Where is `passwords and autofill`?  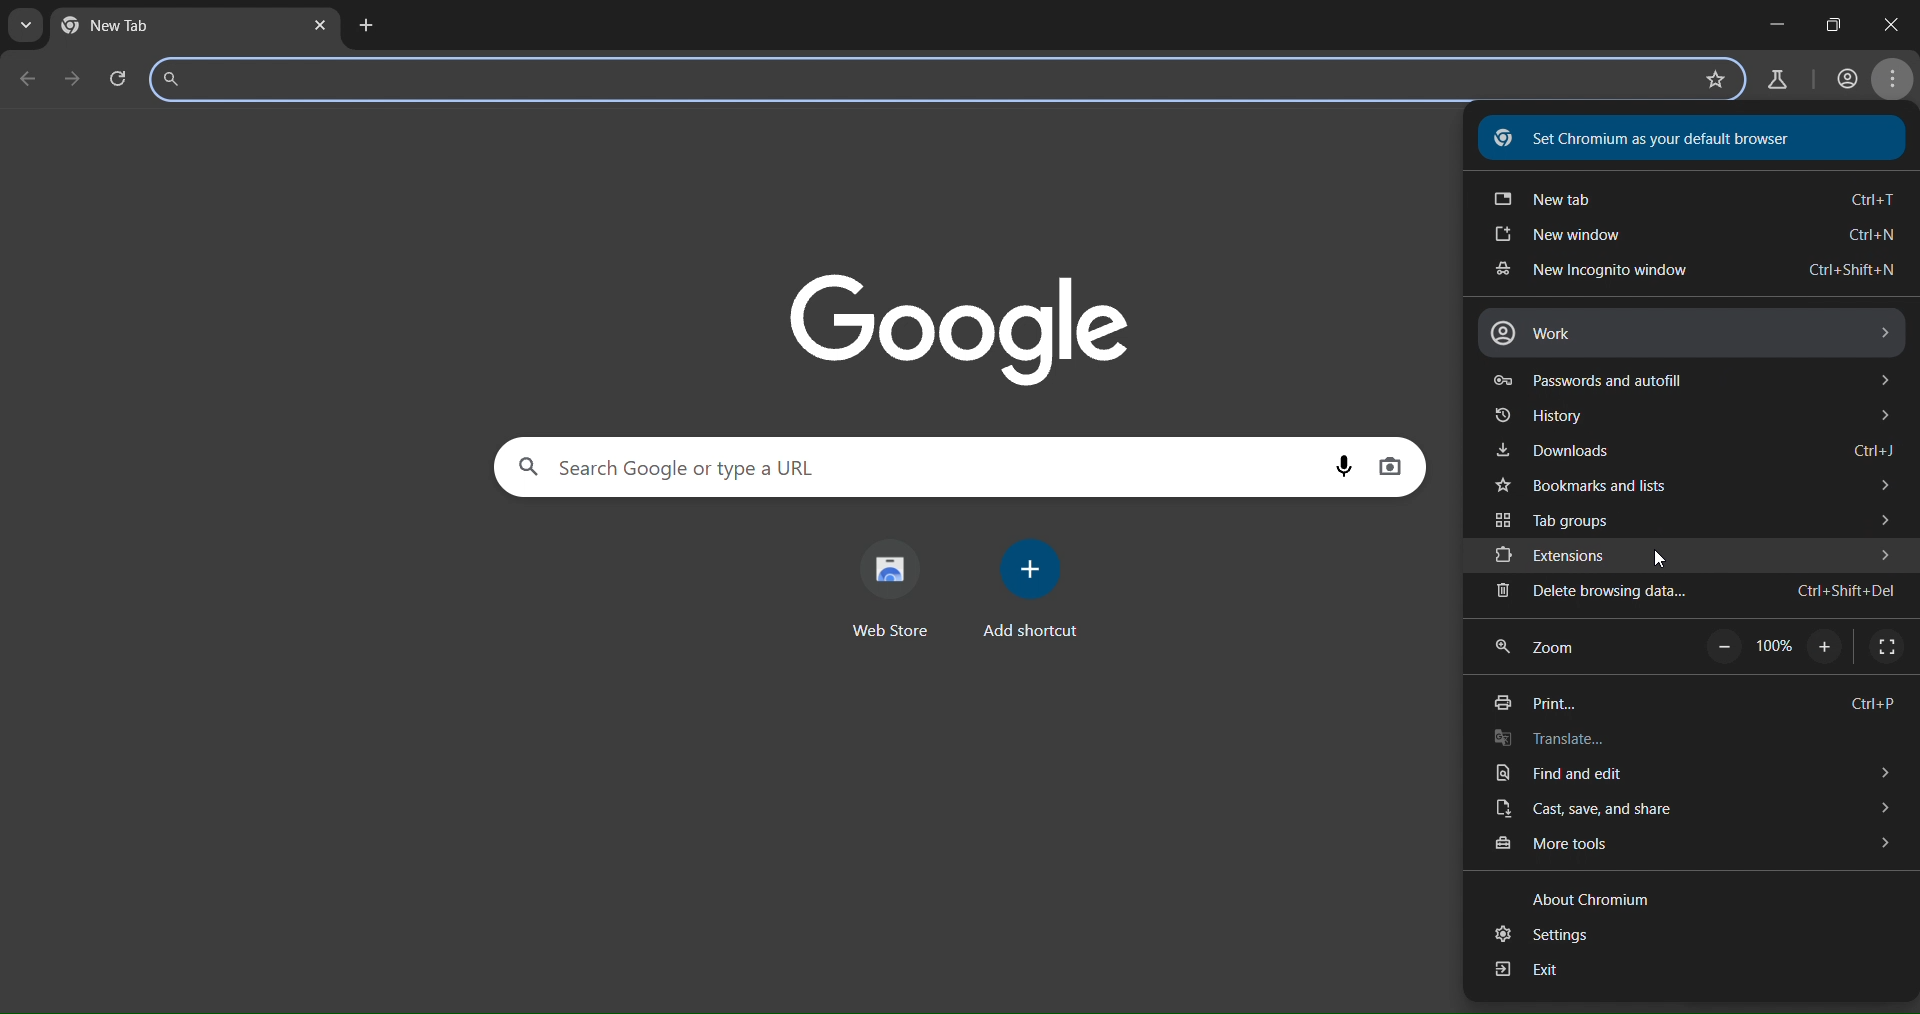
passwords and autofill is located at coordinates (1698, 382).